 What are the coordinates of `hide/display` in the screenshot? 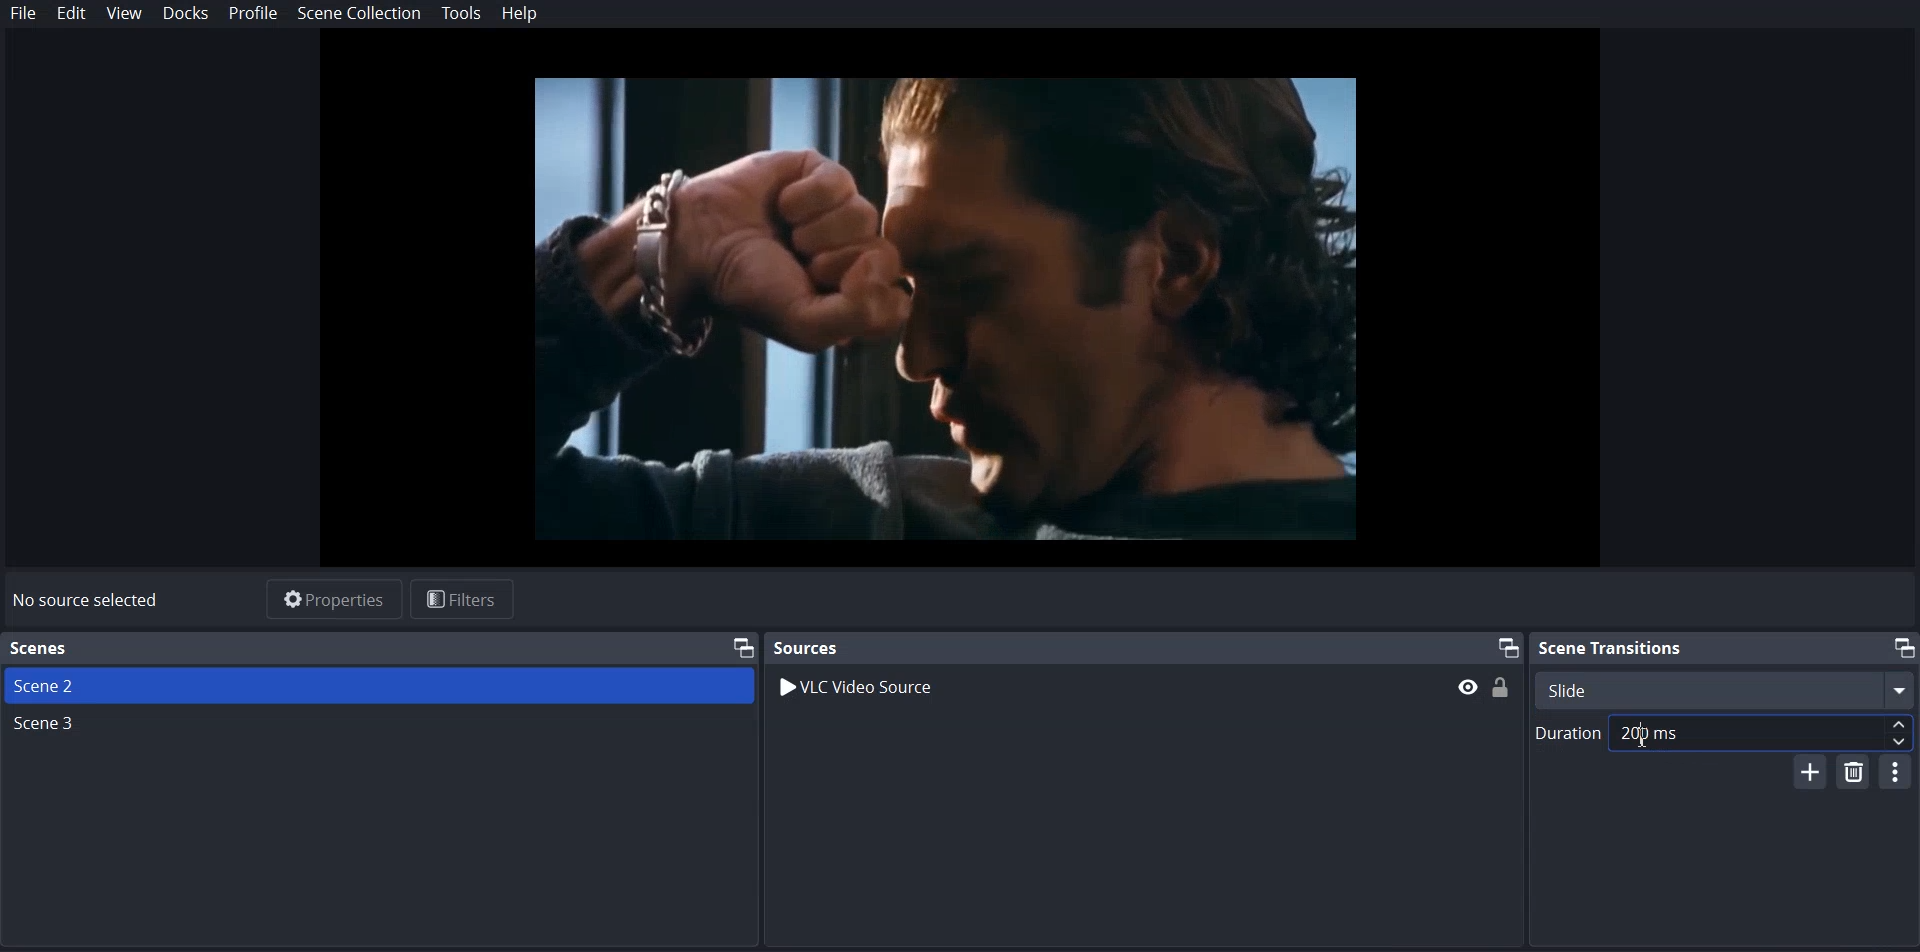 It's located at (1468, 687).